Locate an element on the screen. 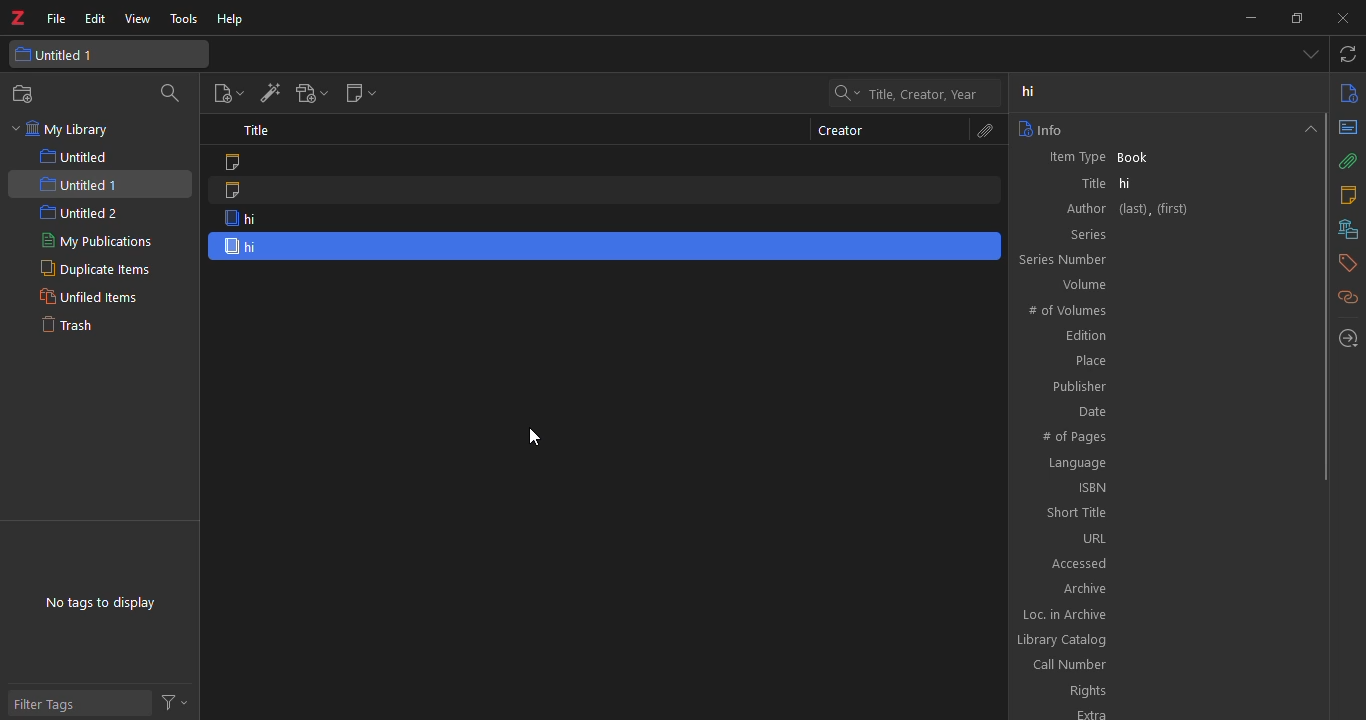 The width and height of the screenshot is (1366, 720). title is located at coordinates (255, 129).